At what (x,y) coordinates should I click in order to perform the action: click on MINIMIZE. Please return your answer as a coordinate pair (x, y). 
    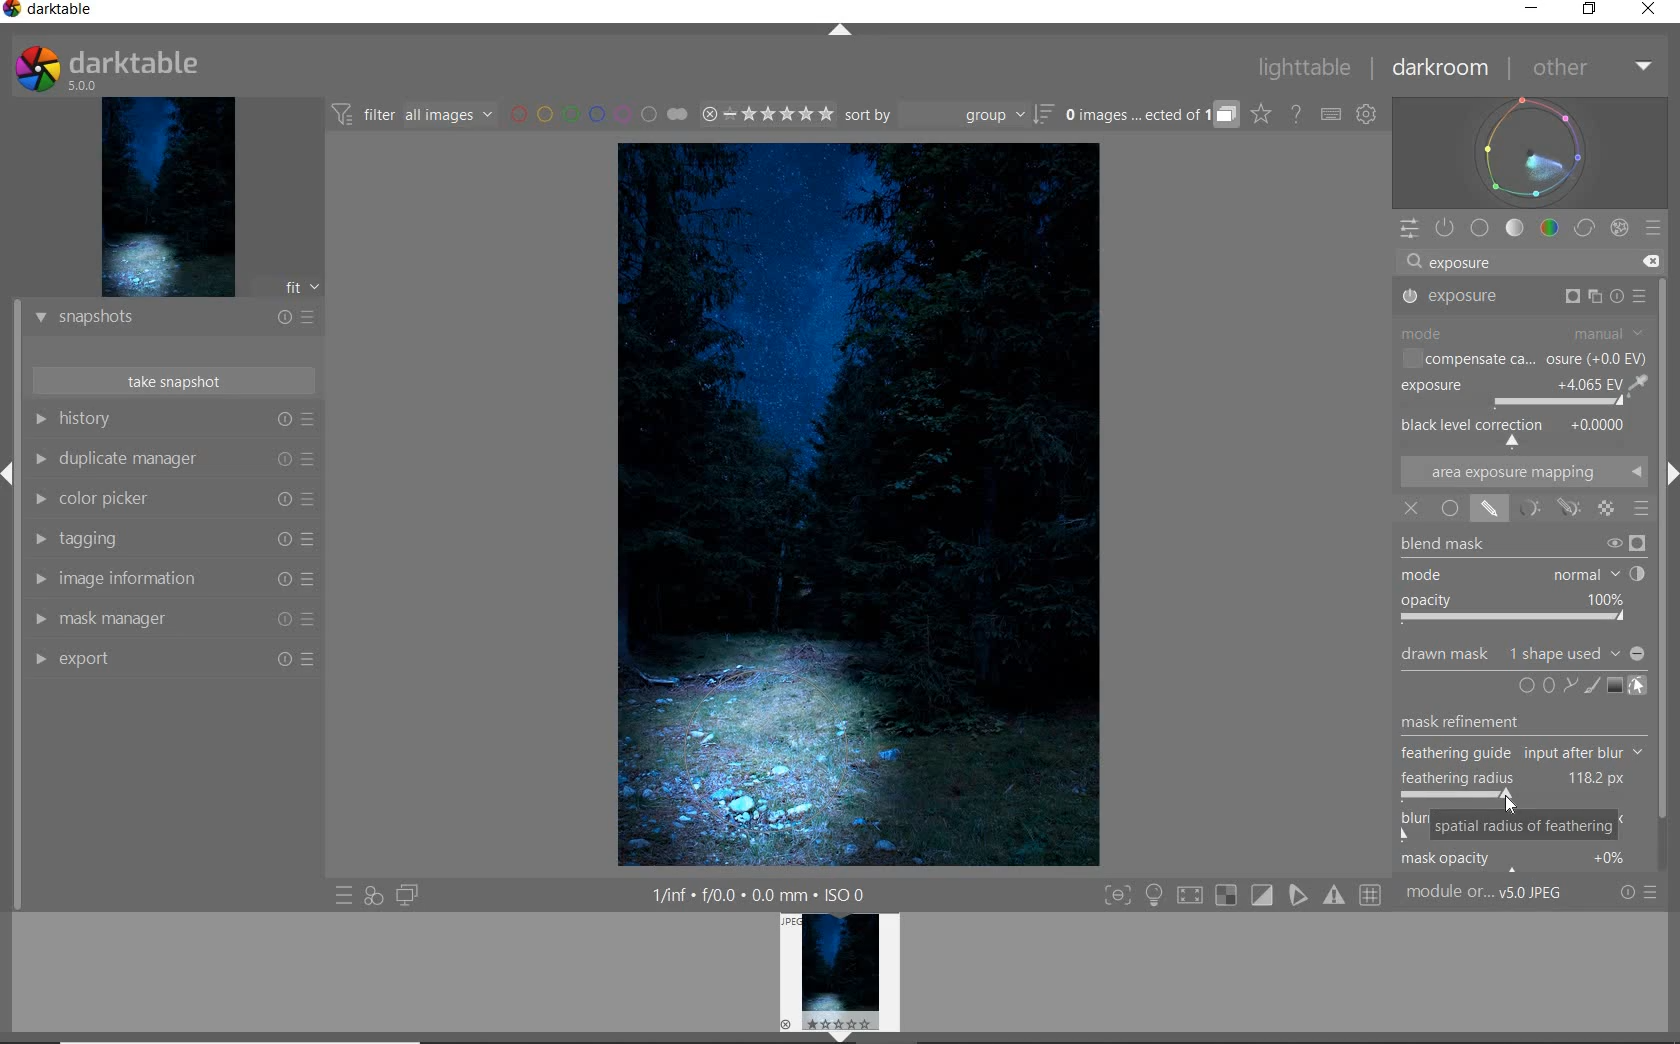
    Looking at the image, I should click on (1533, 8).